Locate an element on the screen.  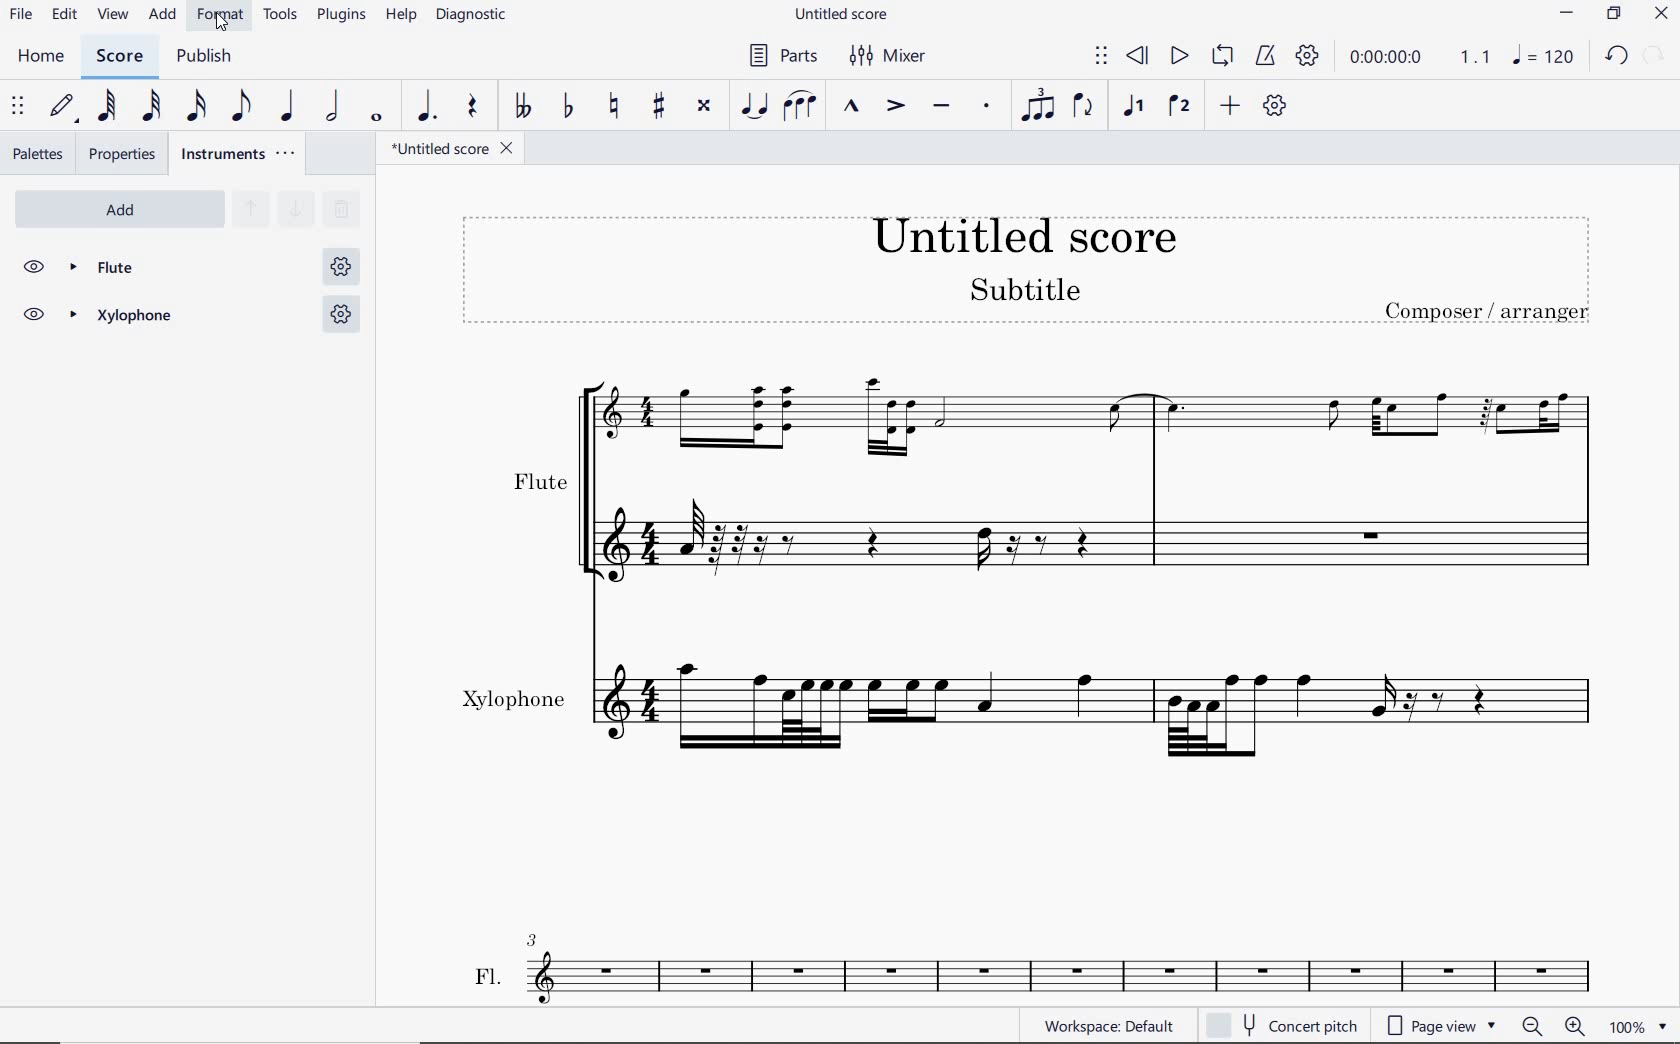
REWIND is located at coordinates (1139, 57).